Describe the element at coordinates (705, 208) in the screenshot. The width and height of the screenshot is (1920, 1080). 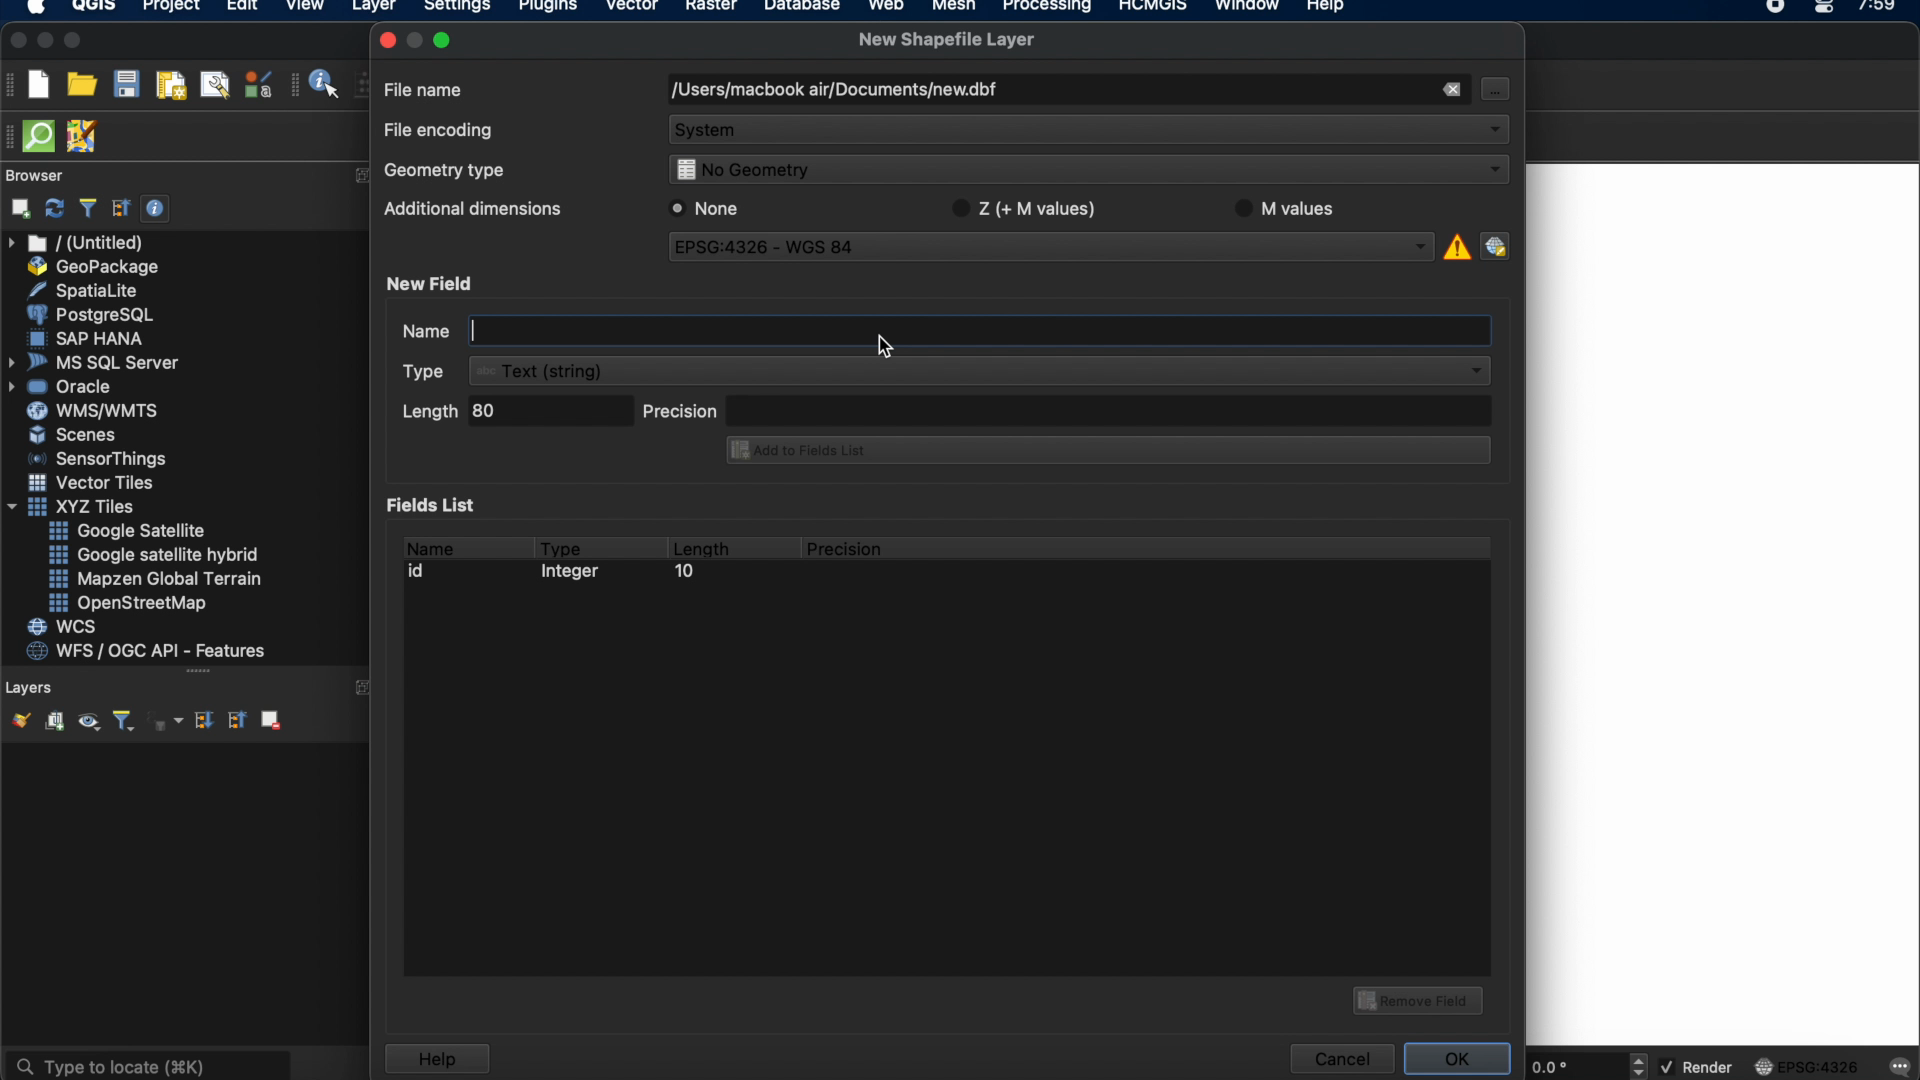
I see `© None` at that location.